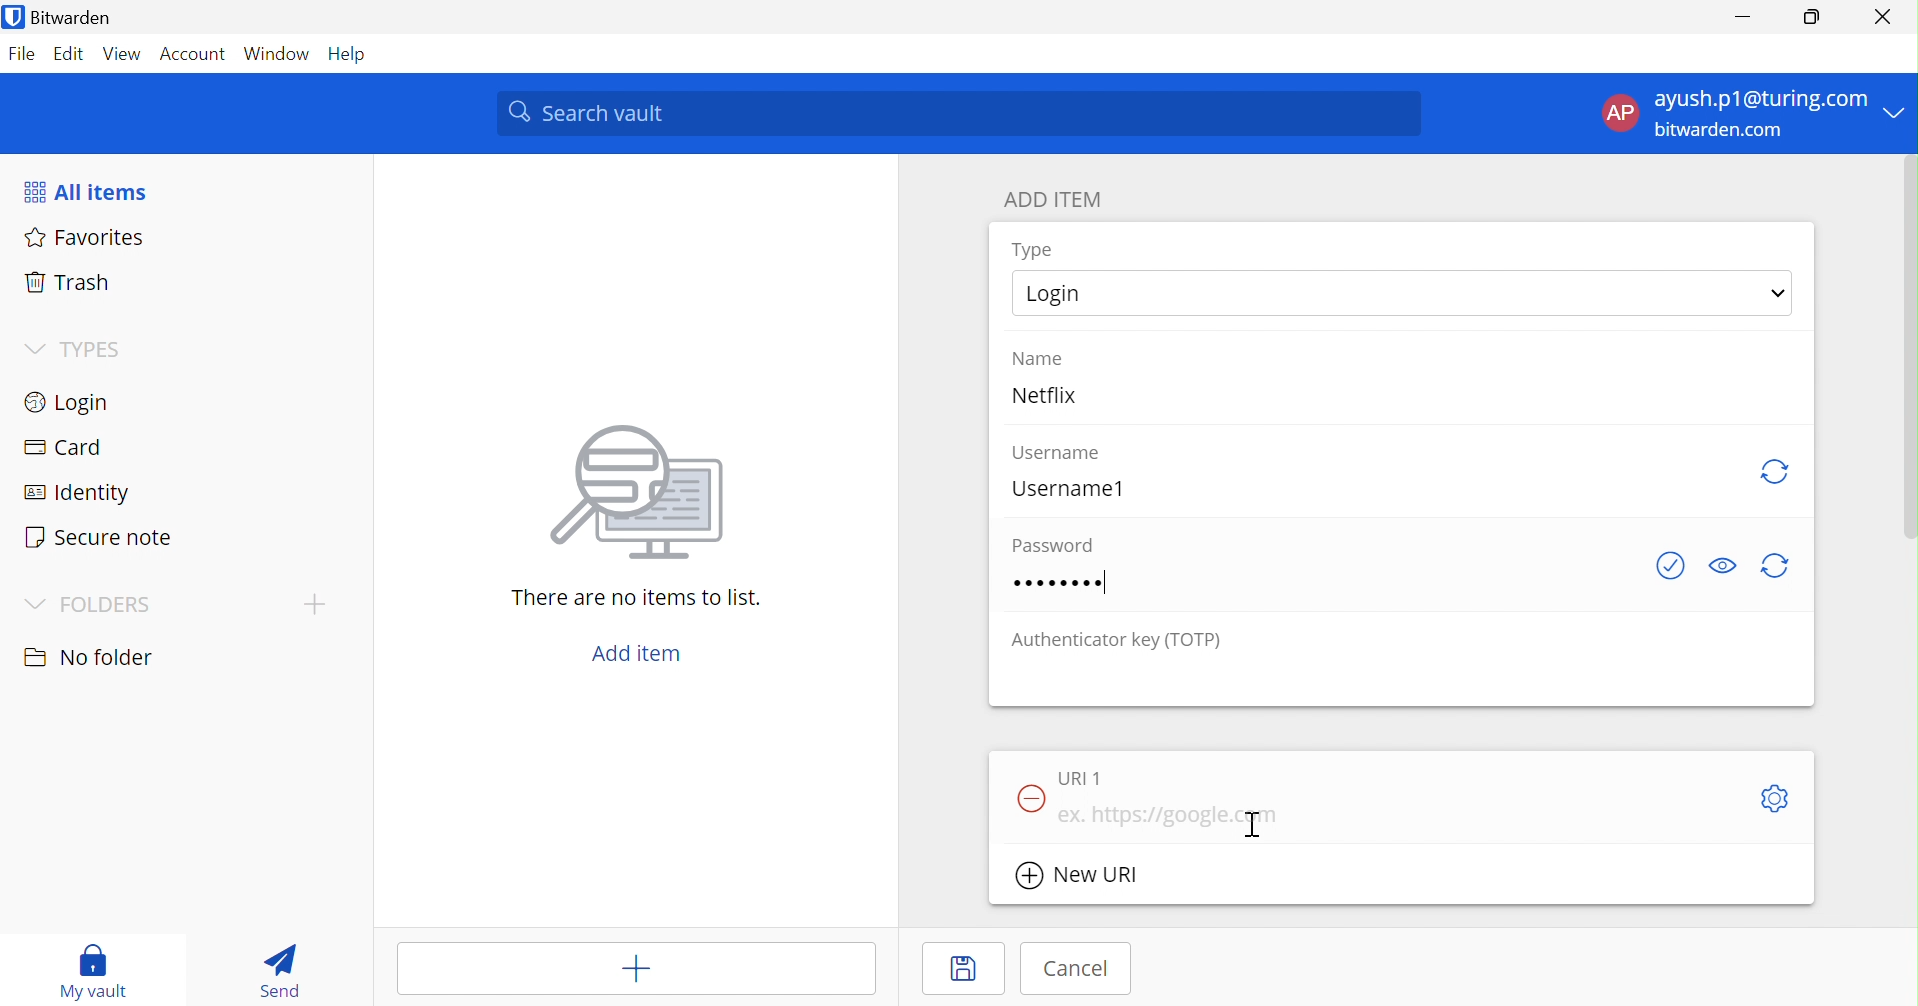  What do you see at coordinates (1252, 823) in the screenshot?
I see `Cursor` at bounding box center [1252, 823].